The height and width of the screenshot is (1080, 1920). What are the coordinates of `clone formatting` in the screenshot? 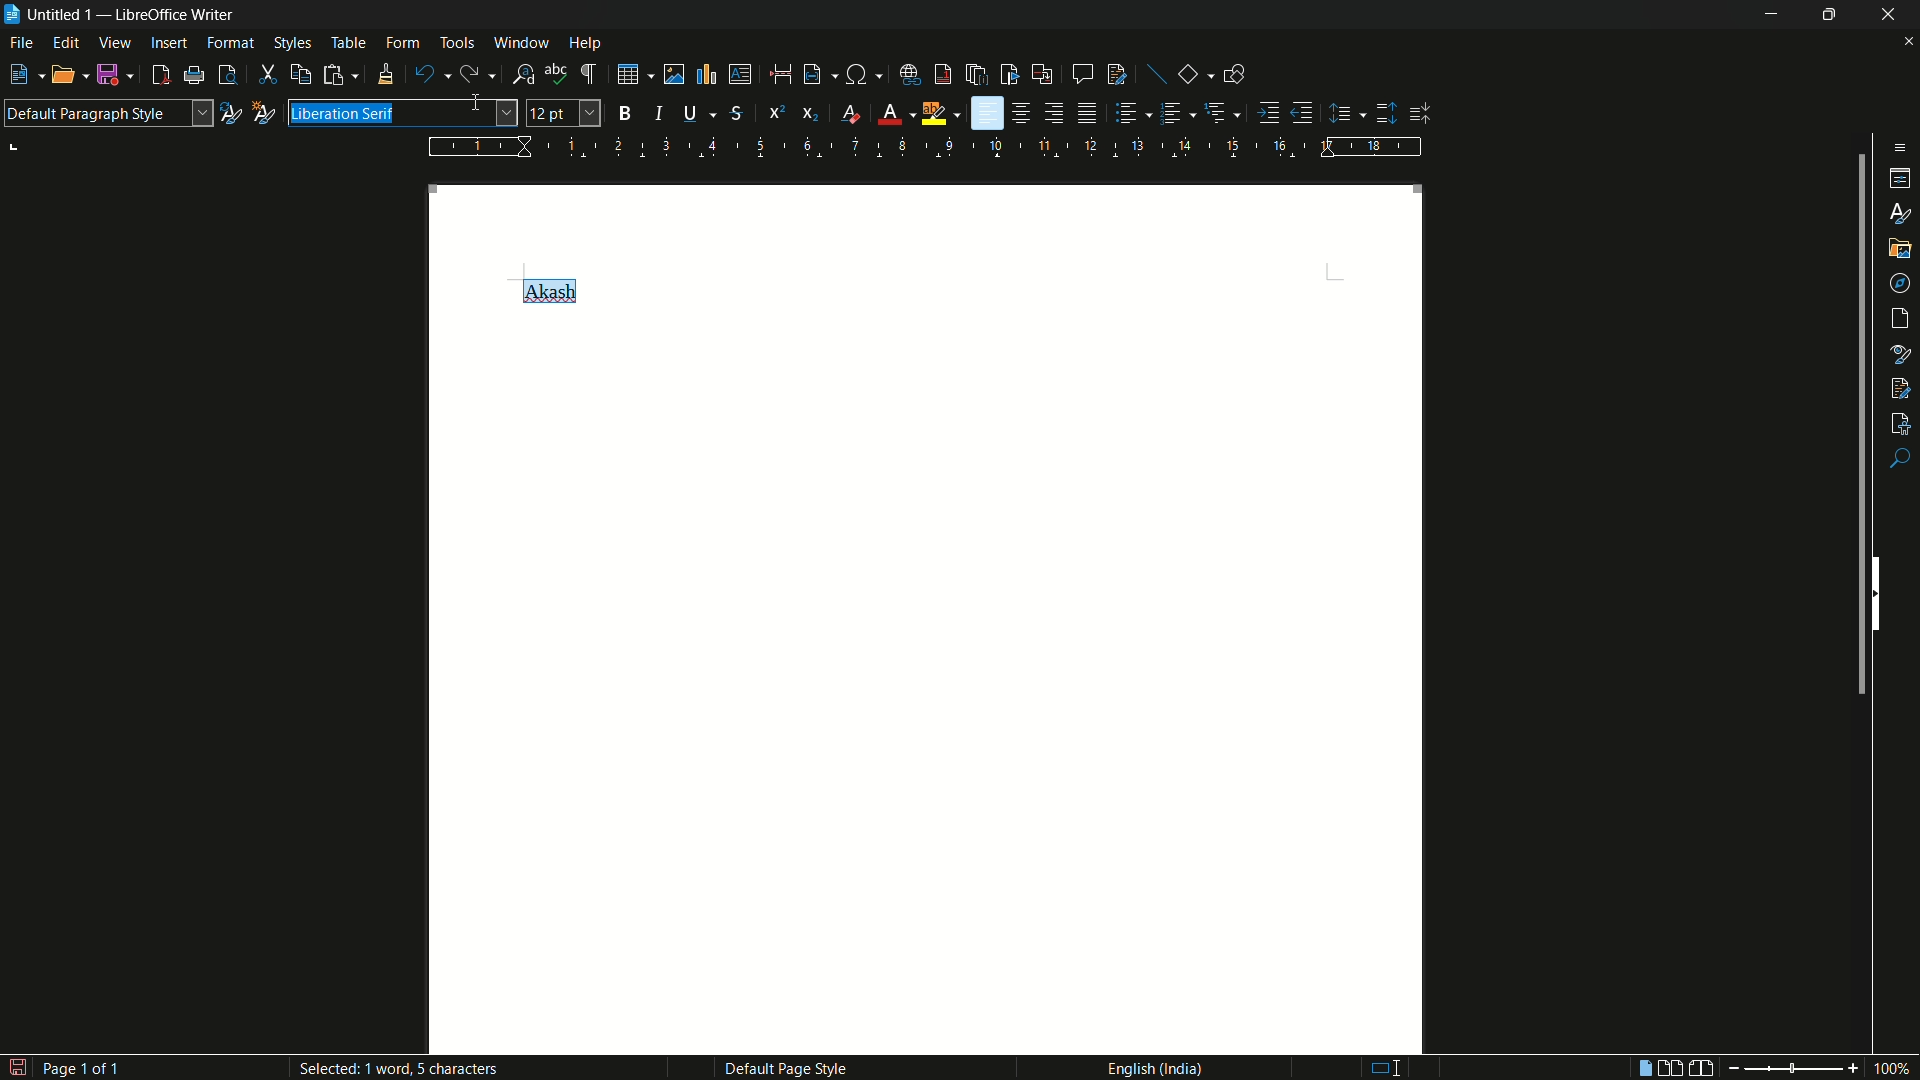 It's located at (384, 74).